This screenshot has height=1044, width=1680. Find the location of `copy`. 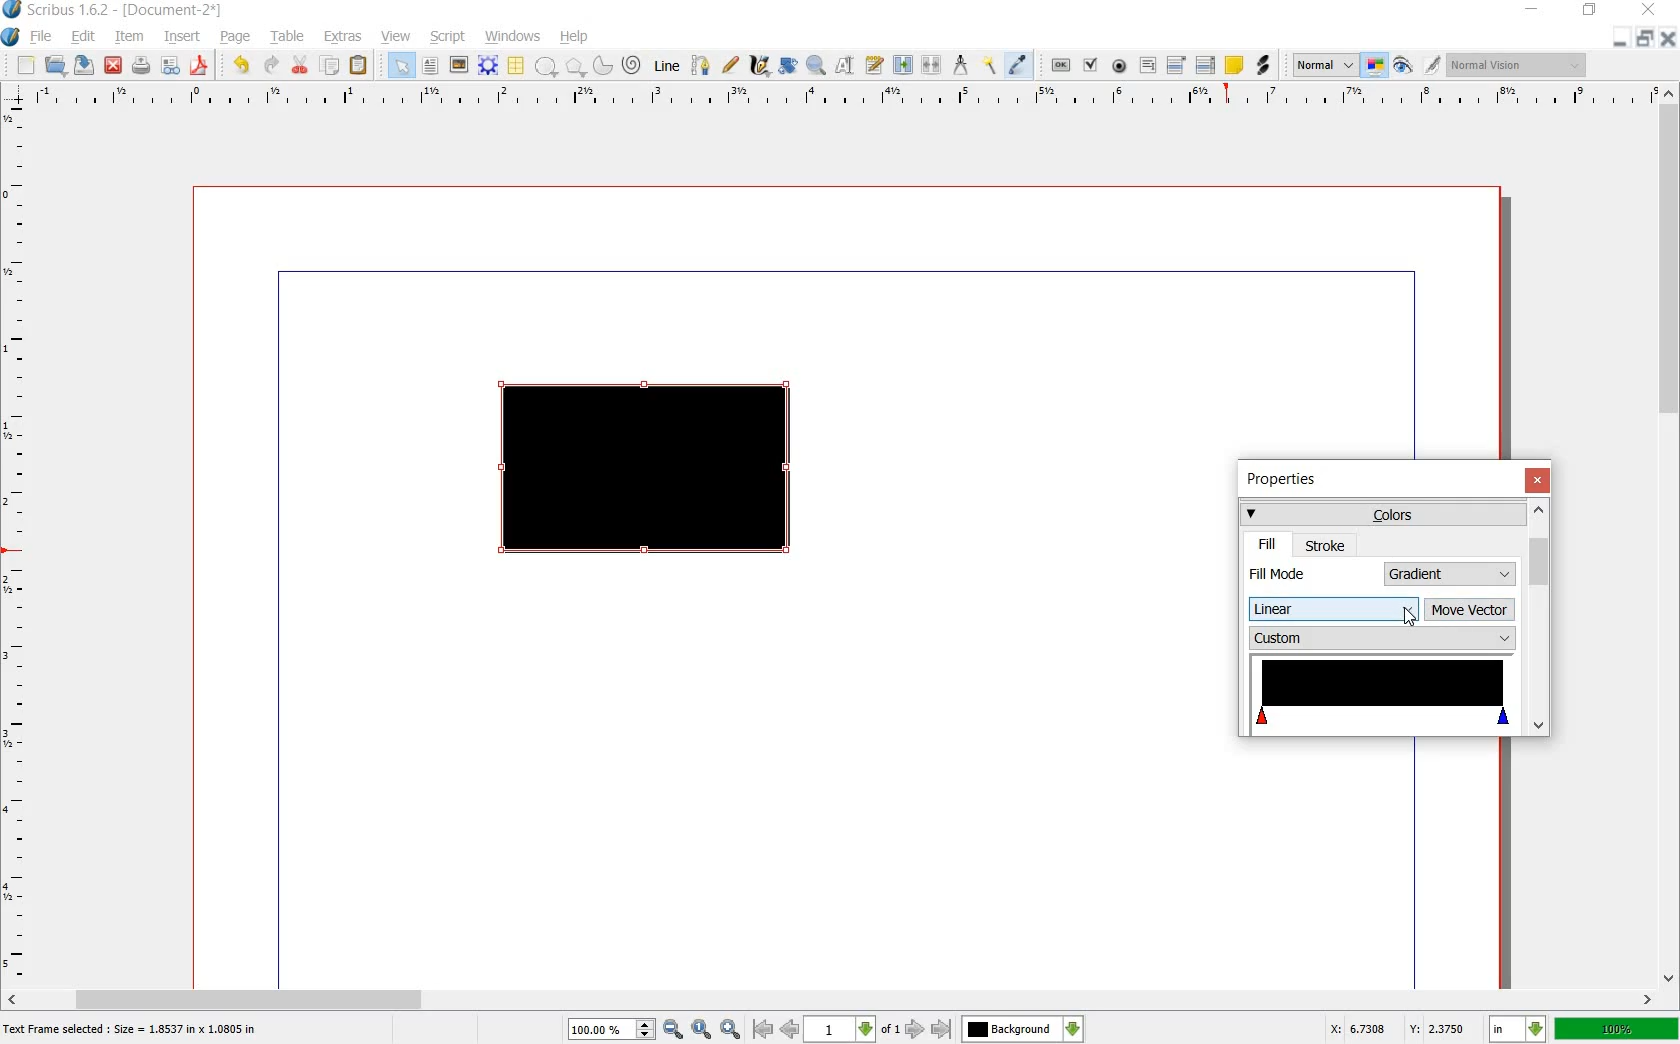

copy is located at coordinates (331, 66).